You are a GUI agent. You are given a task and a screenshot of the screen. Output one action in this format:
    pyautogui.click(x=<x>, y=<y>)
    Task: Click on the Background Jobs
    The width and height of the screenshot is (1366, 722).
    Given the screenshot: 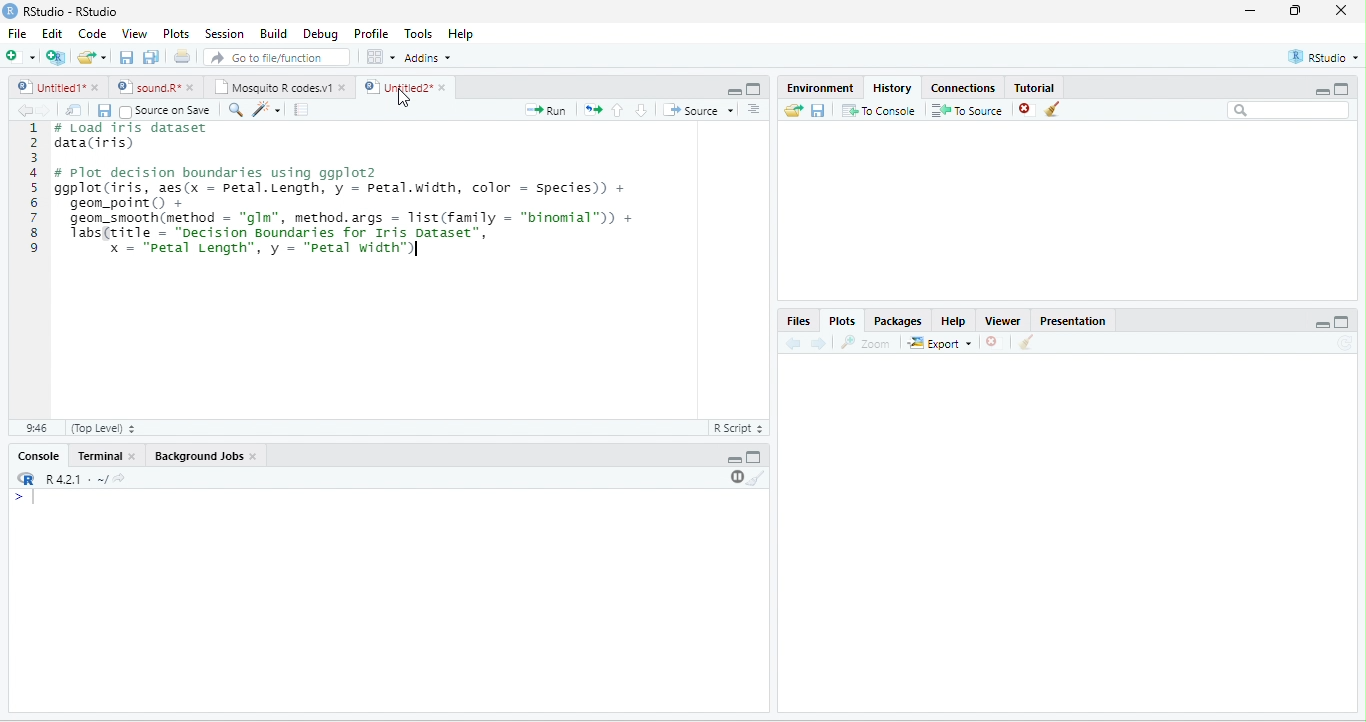 What is the action you would take?
    pyautogui.click(x=197, y=456)
    